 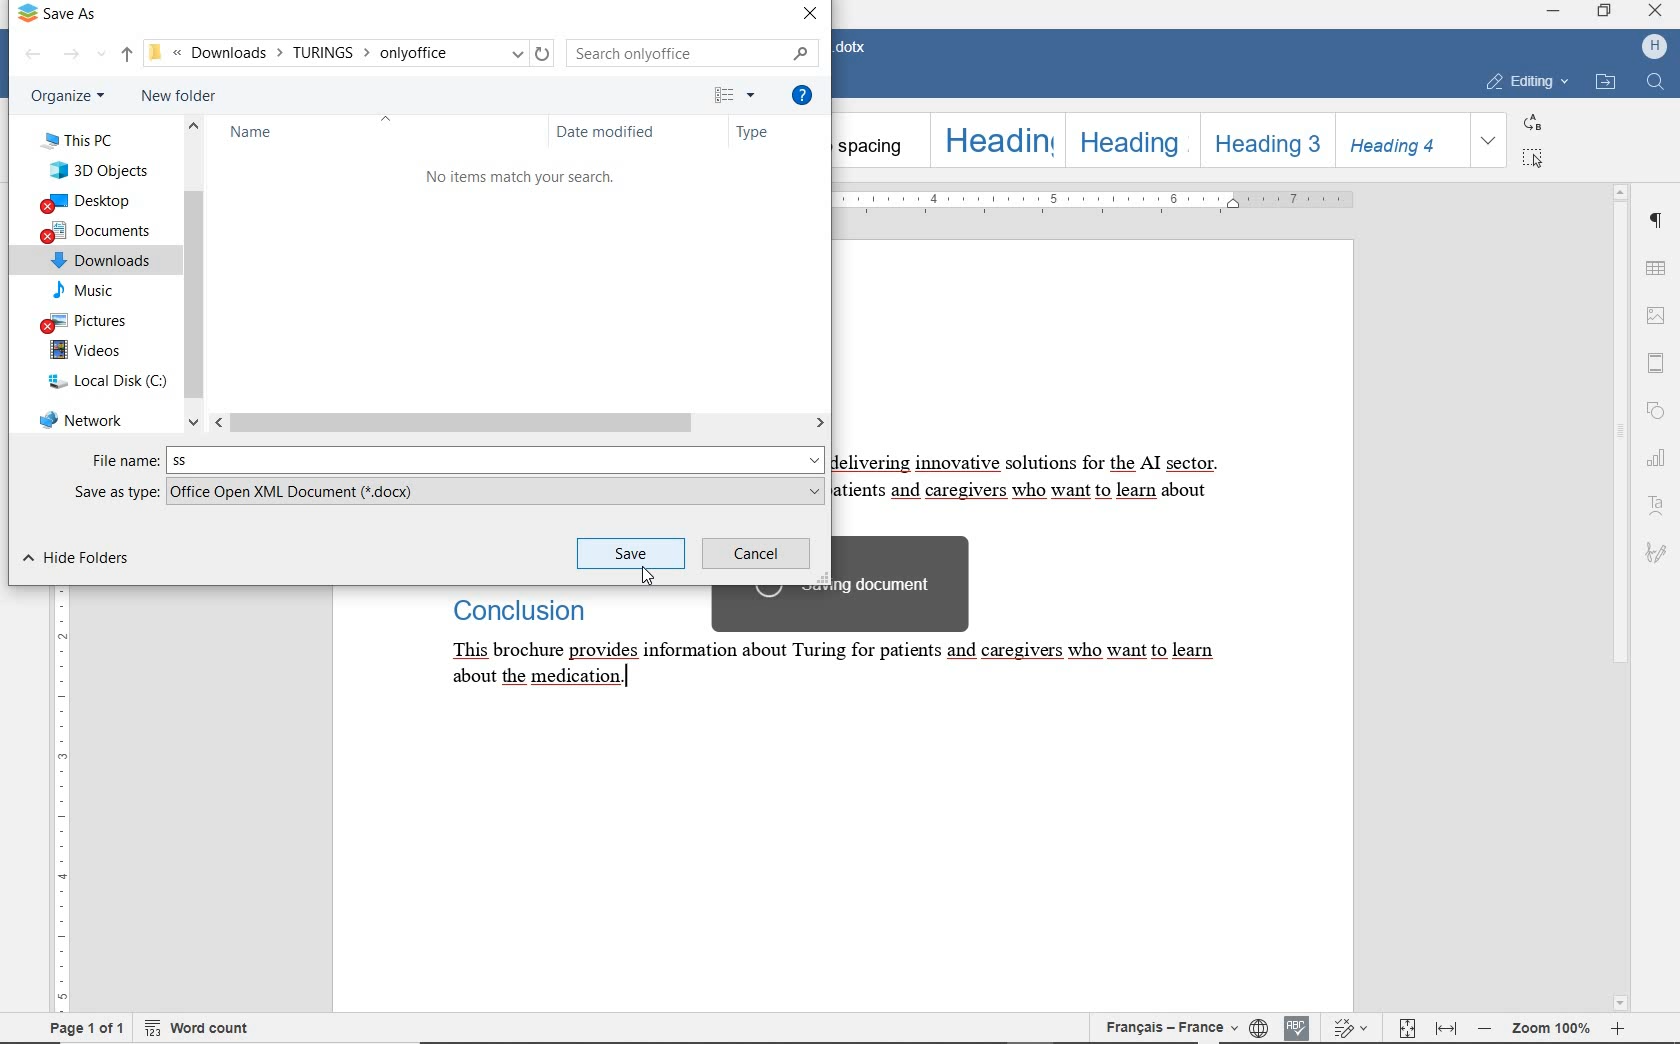 I want to click on close, so click(x=1654, y=10).